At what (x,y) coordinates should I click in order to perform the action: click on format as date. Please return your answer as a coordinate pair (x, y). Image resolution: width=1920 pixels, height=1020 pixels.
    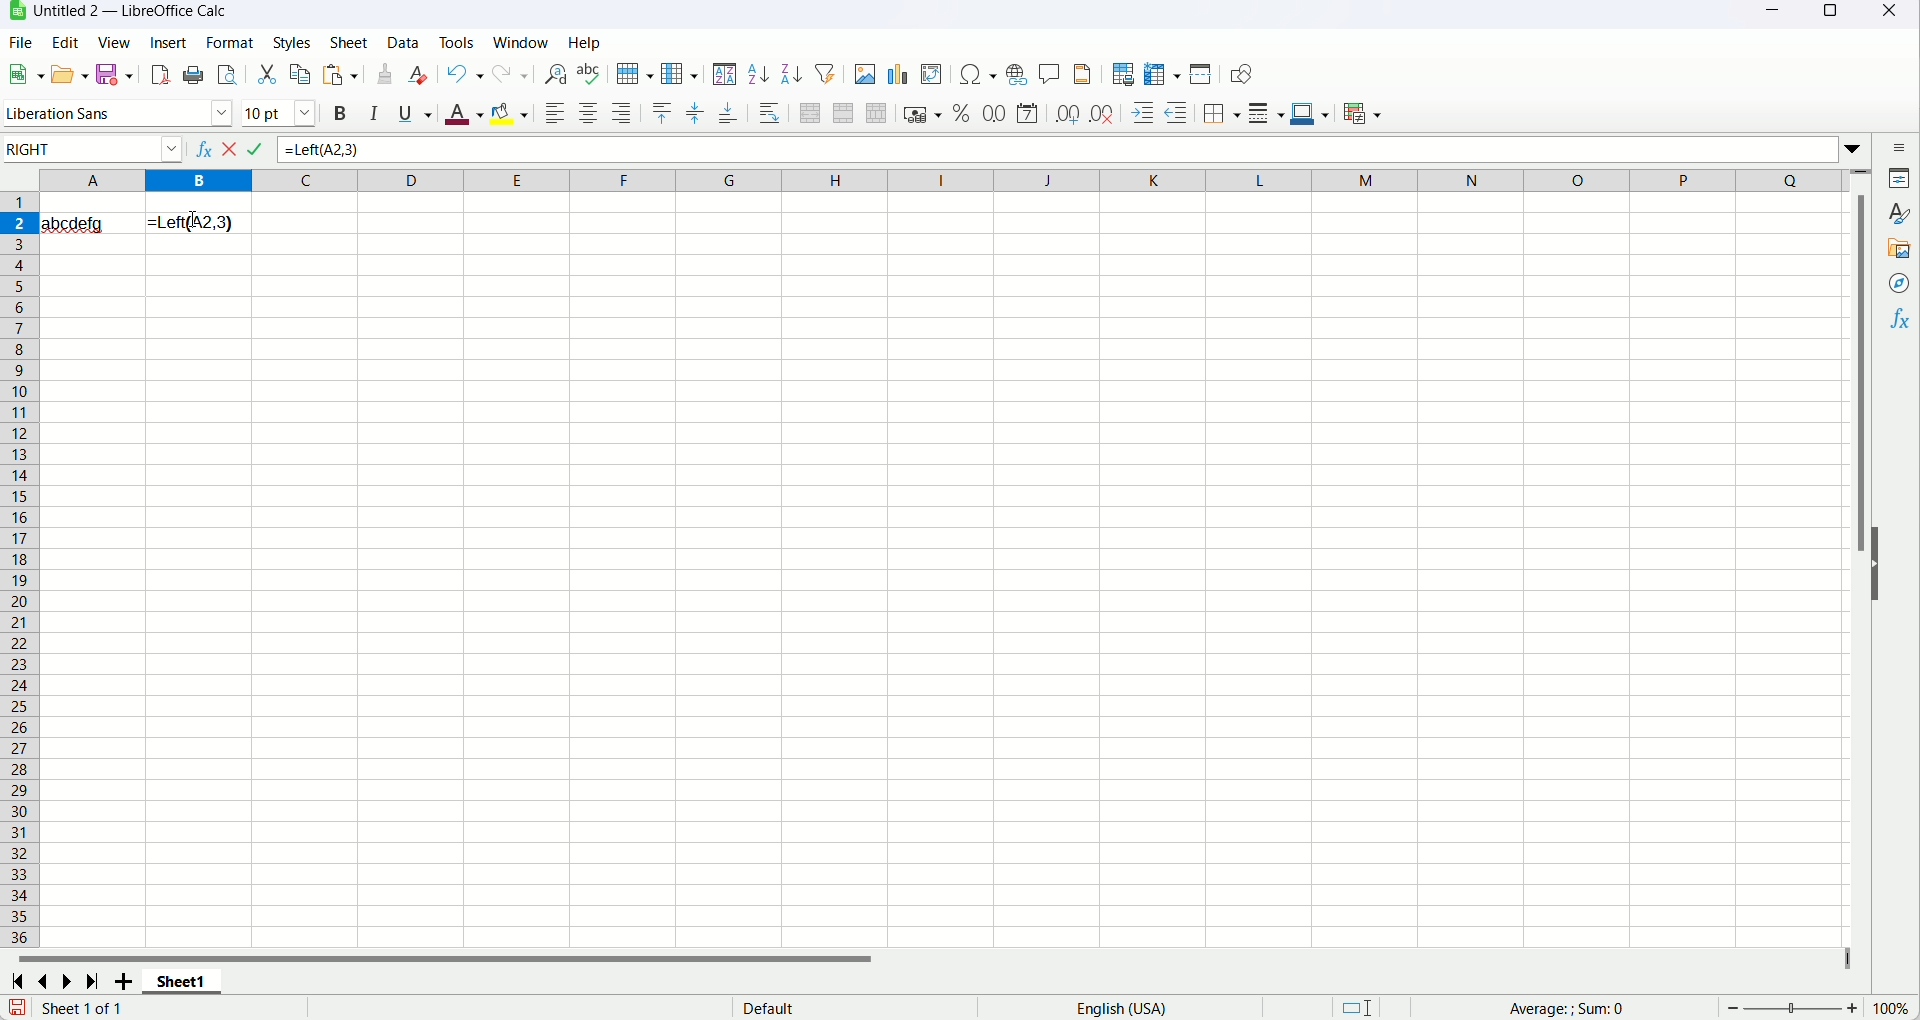
    Looking at the image, I should click on (1026, 114).